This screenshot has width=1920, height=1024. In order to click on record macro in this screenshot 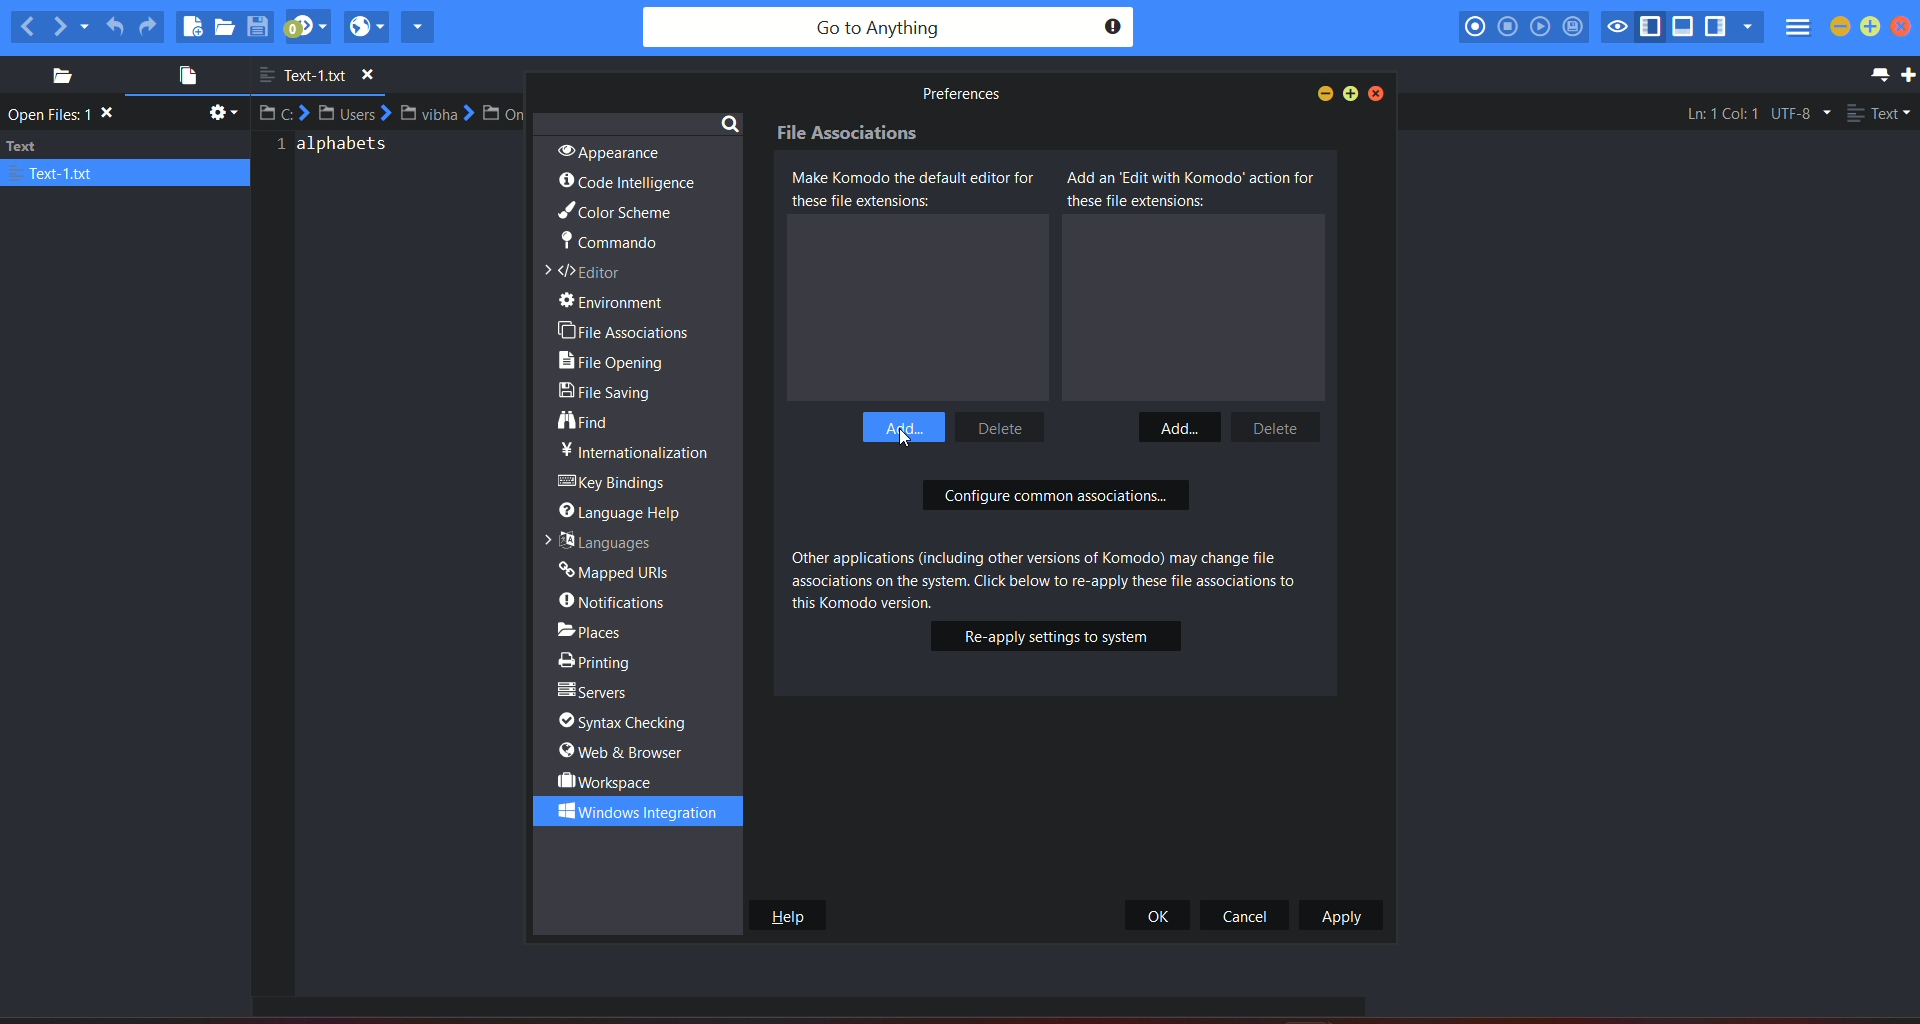, I will do `click(1475, 26)`.